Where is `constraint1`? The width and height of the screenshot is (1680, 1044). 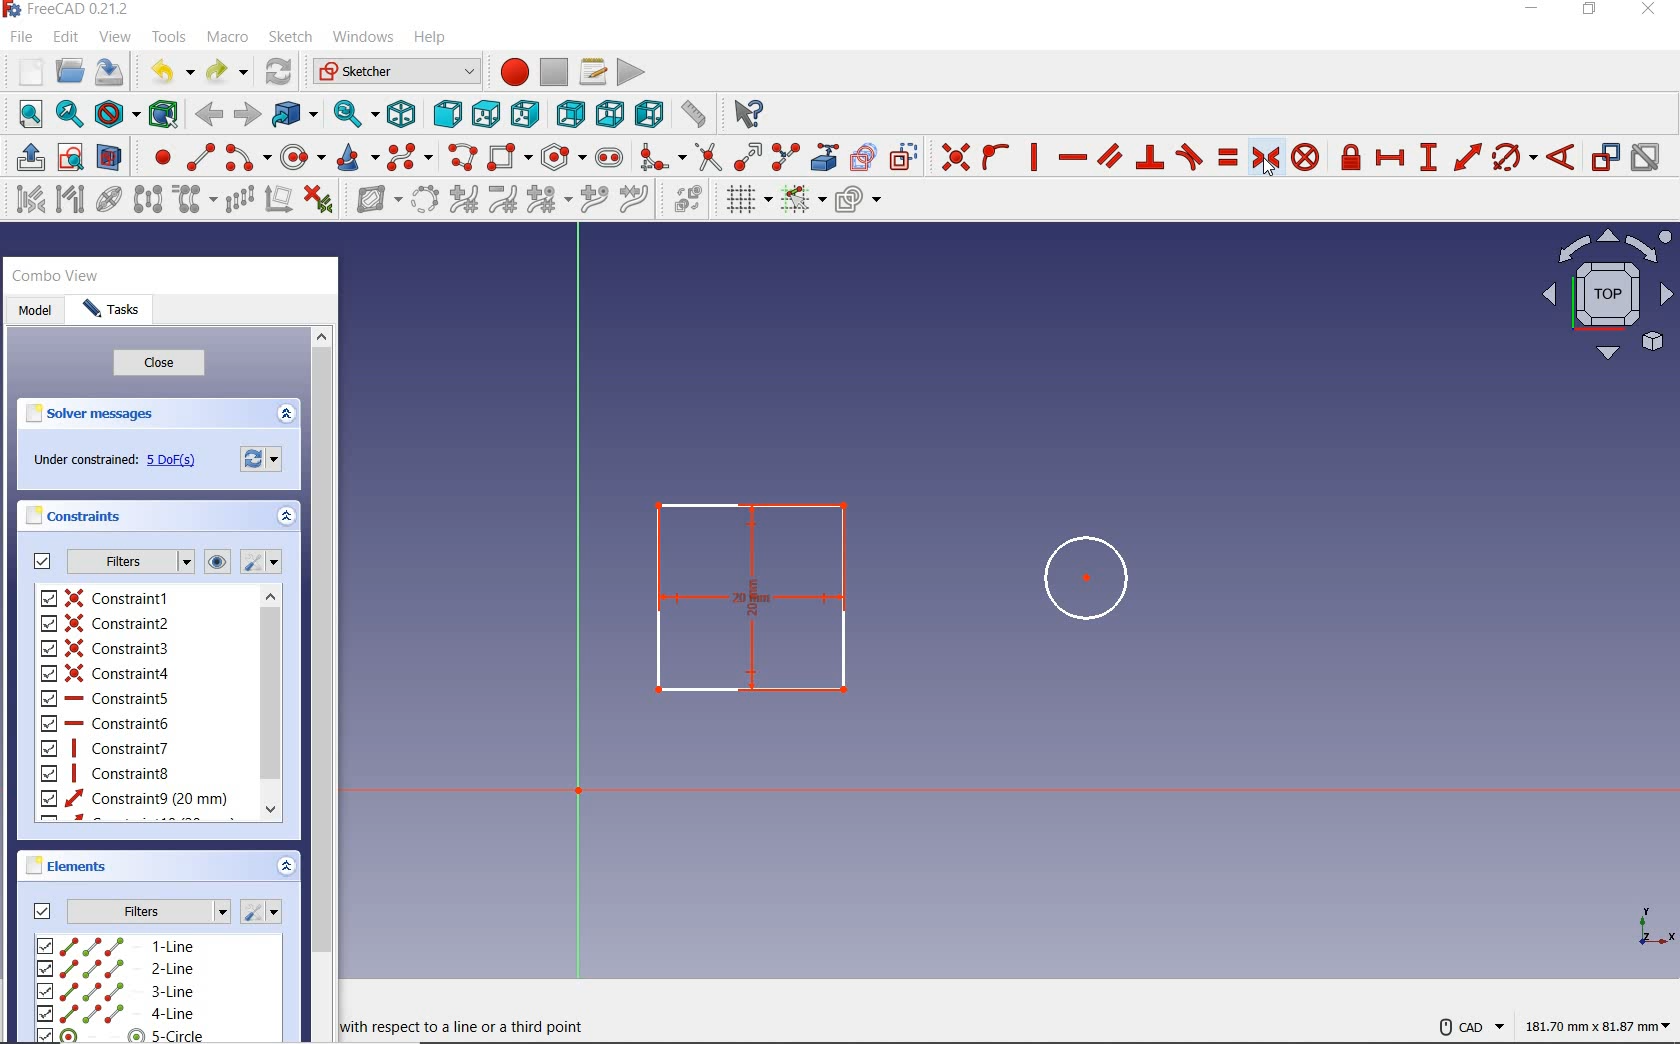
constraint1 is located at coordinates (139, 599).